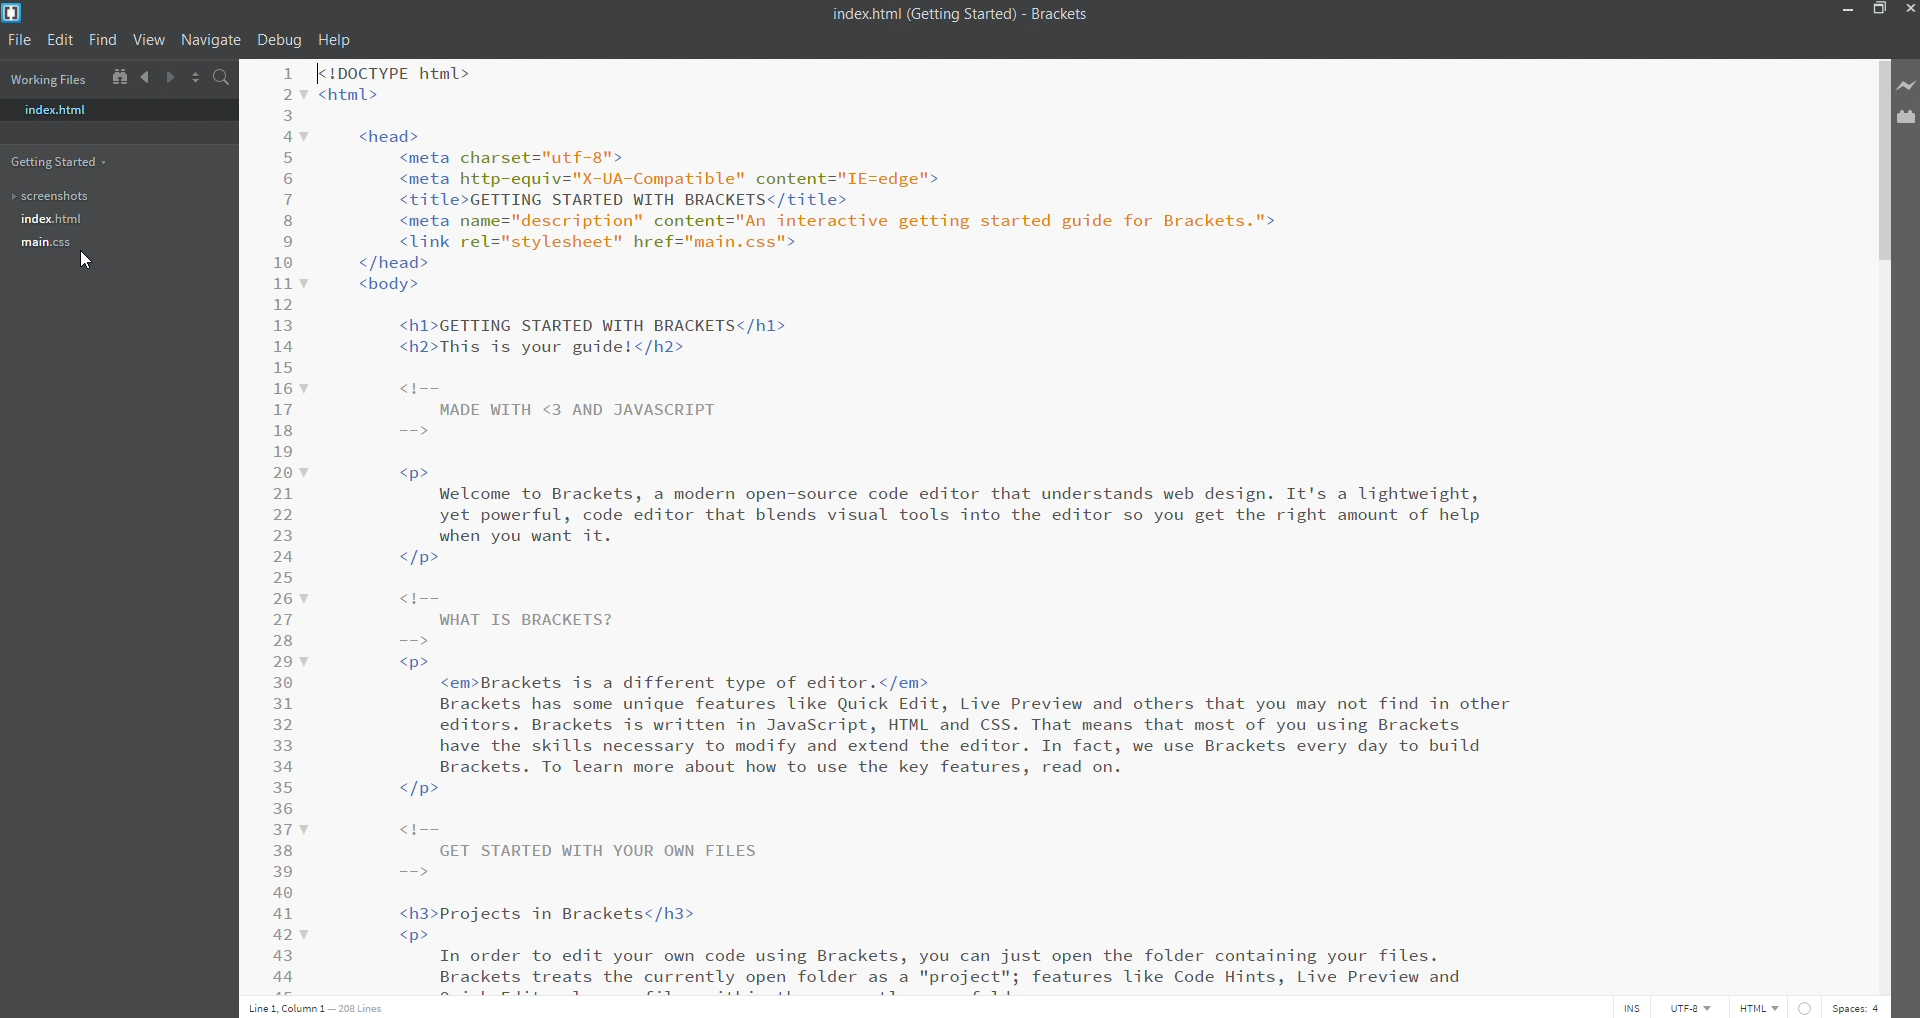 This screenshot has width=1920, height=1018. I want to click on index.html, so click(107, 109).